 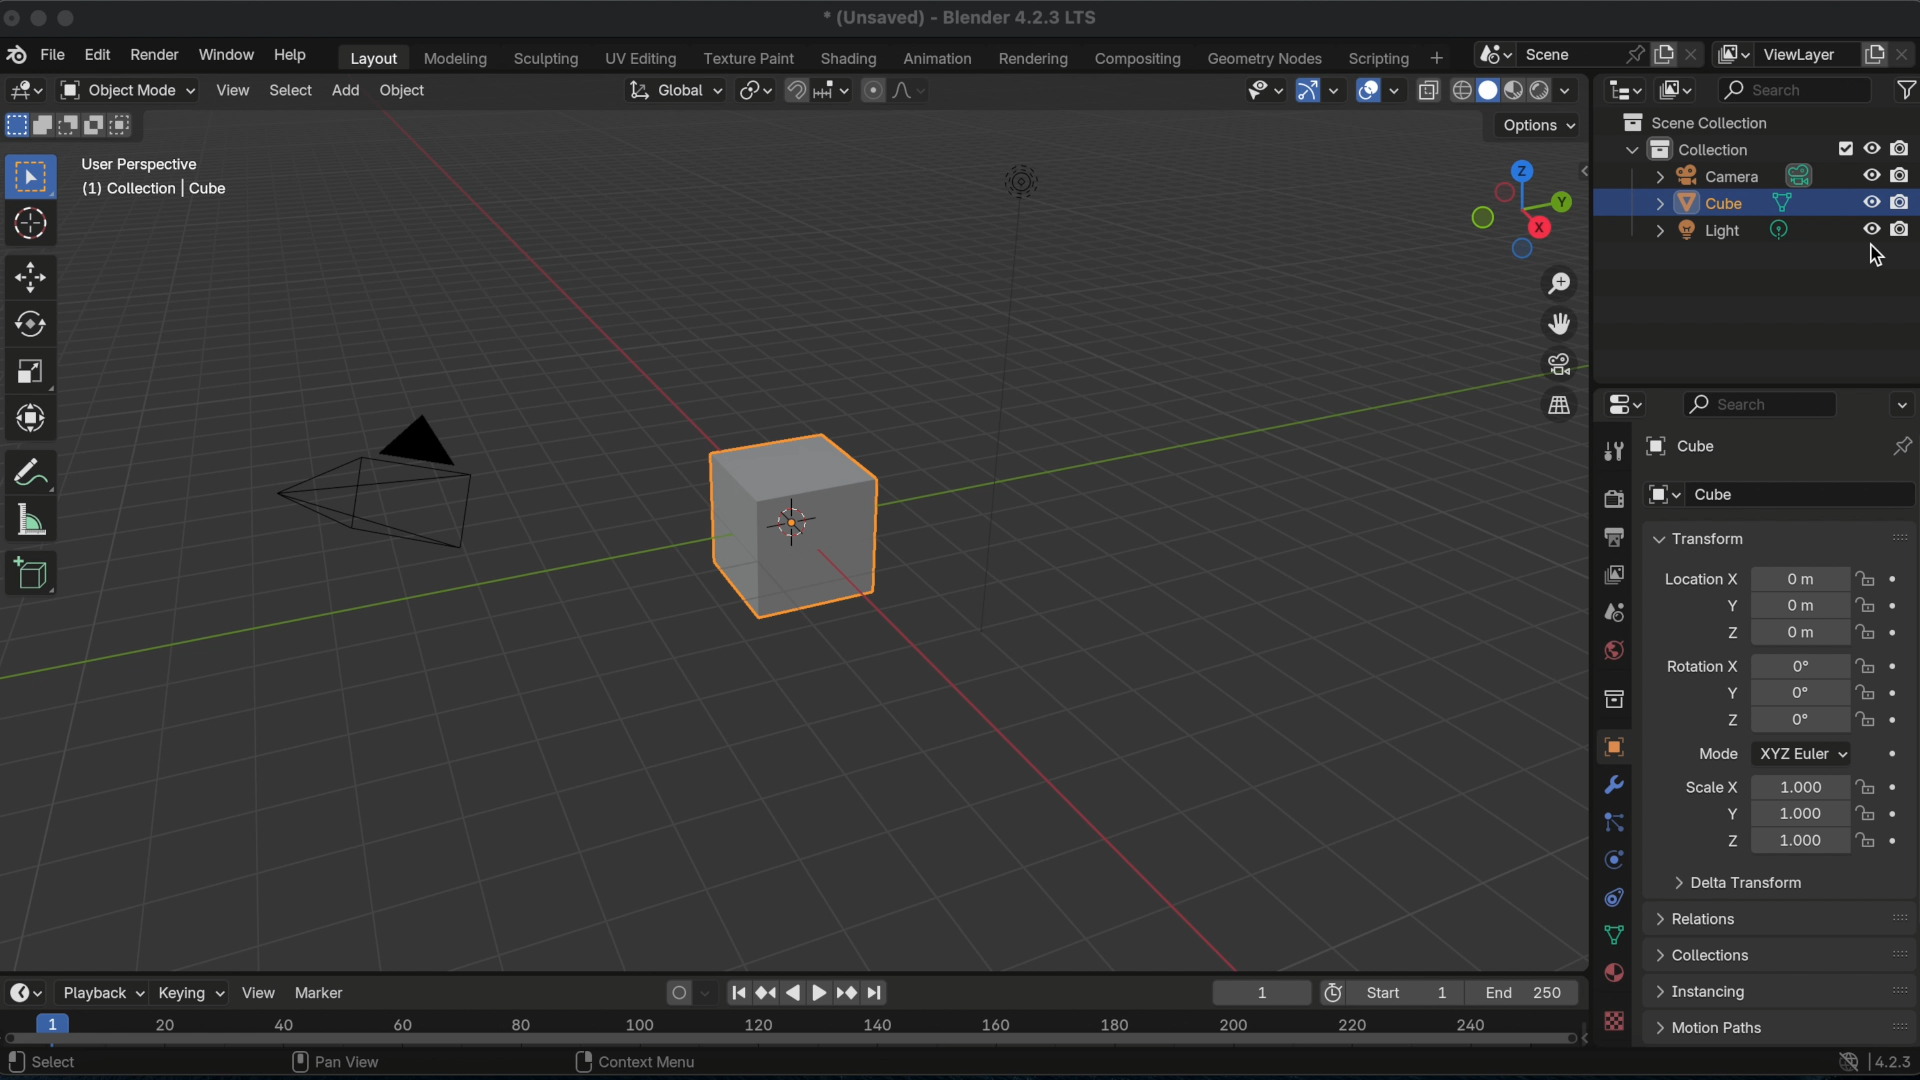 What do you see at coordinates (28, 370) in the screenshot?
I see `` at bounding box center [28, 370].